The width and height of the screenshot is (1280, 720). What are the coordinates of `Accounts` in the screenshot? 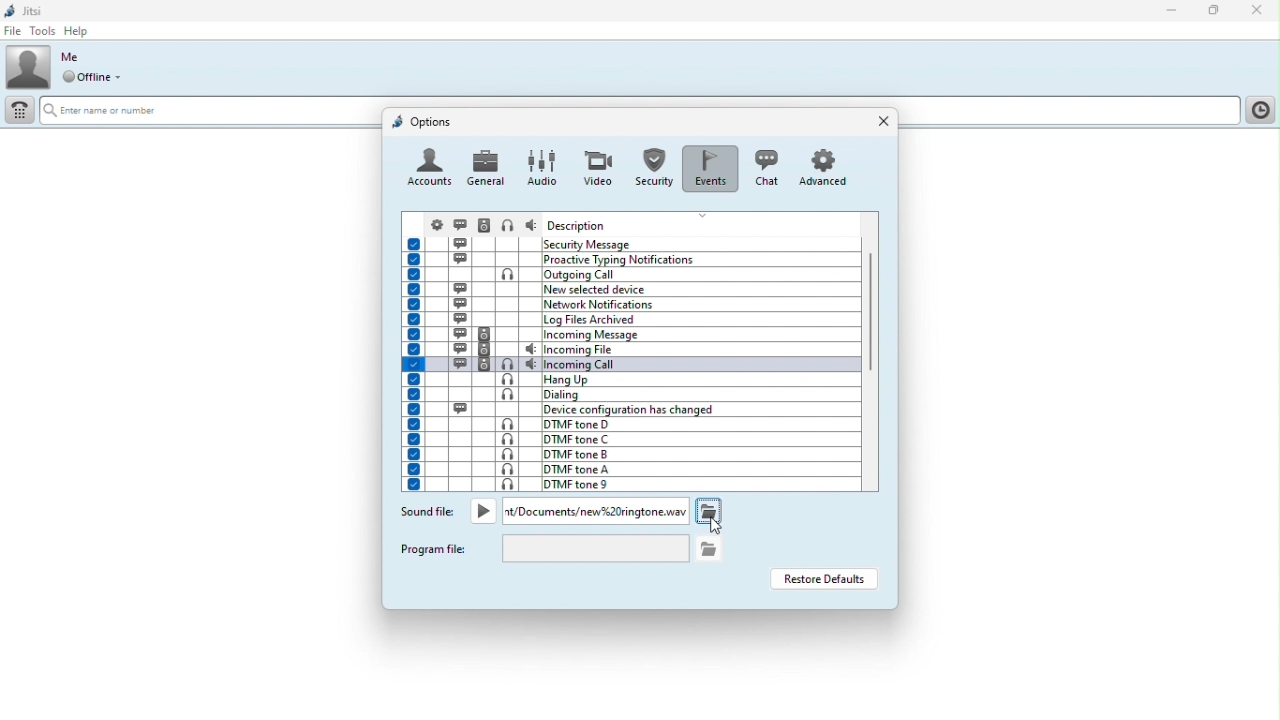 It's located at (430, 170).